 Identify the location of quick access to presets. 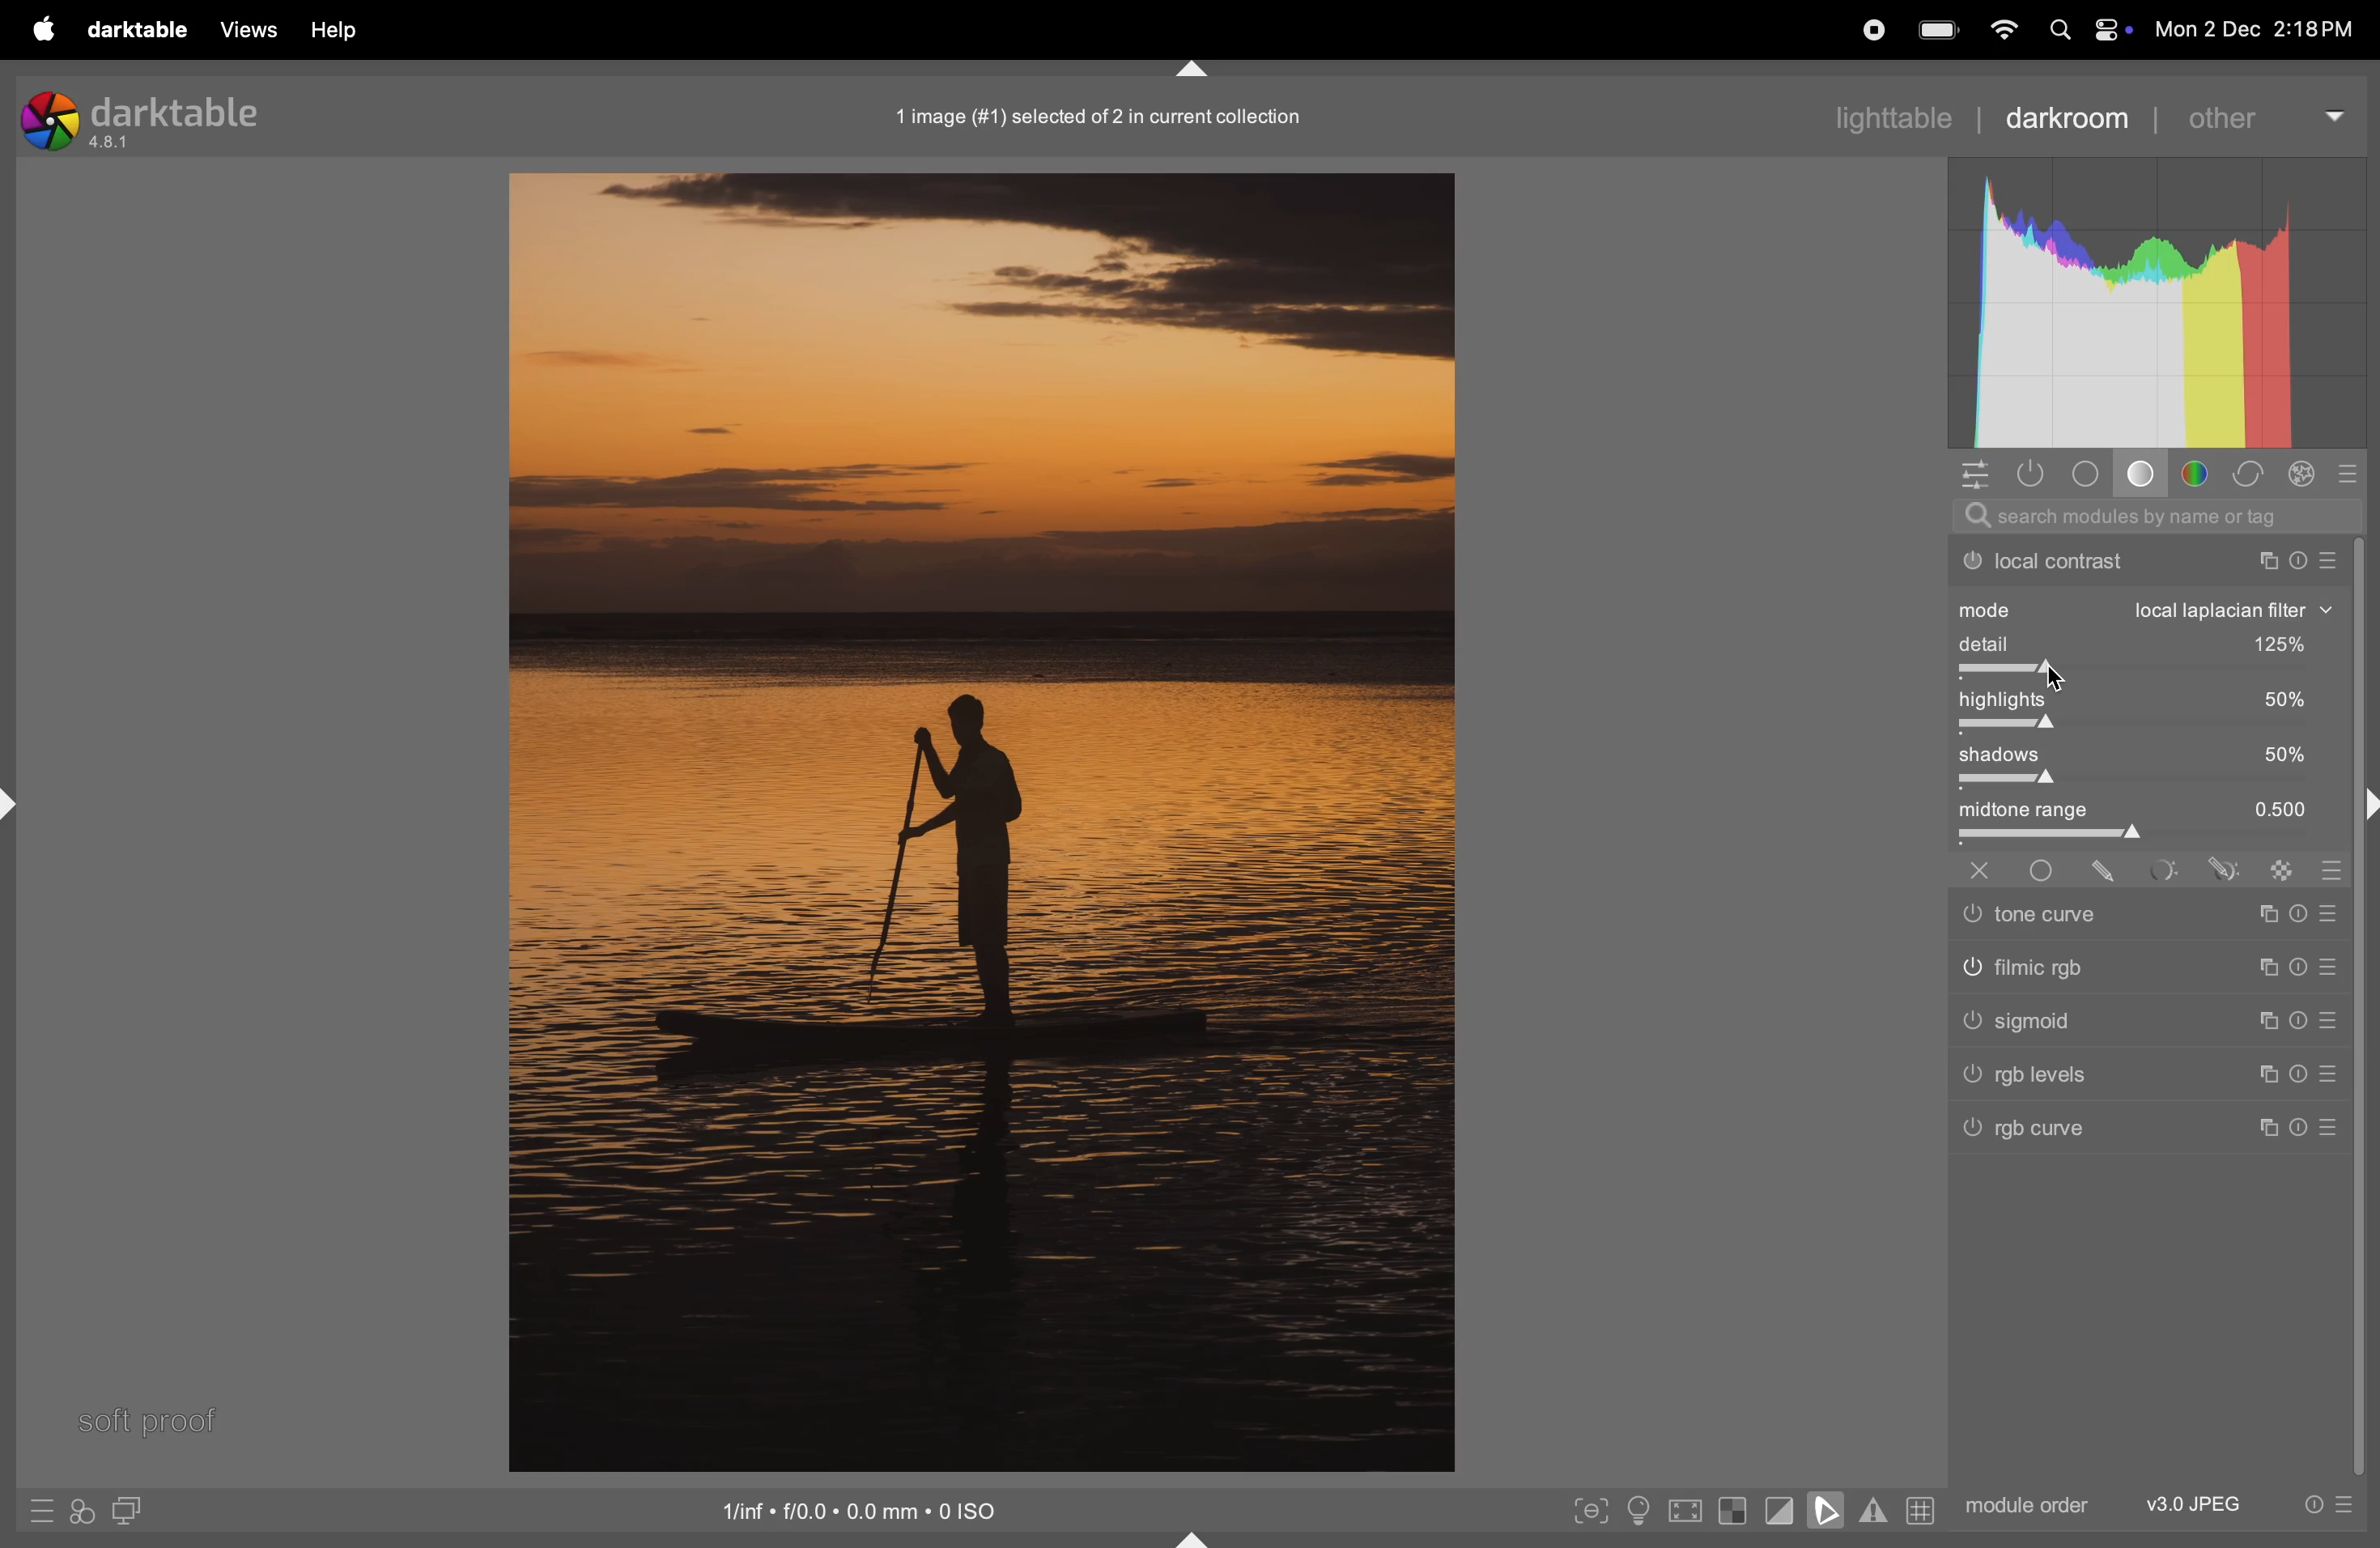
(33, 1506).